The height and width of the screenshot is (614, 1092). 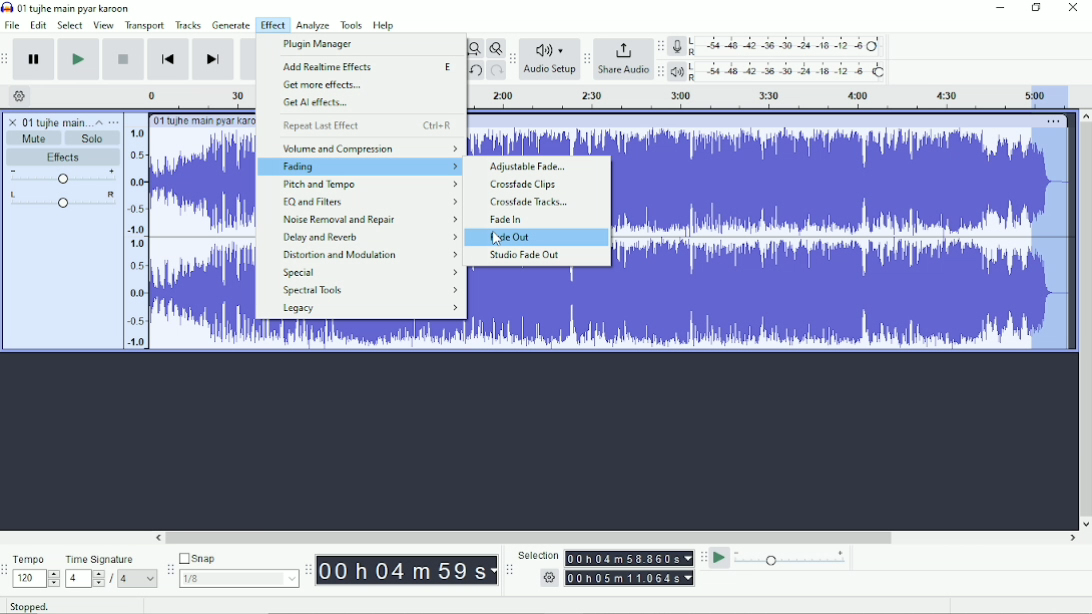 I want to click on close, so click(x=11, y=121).